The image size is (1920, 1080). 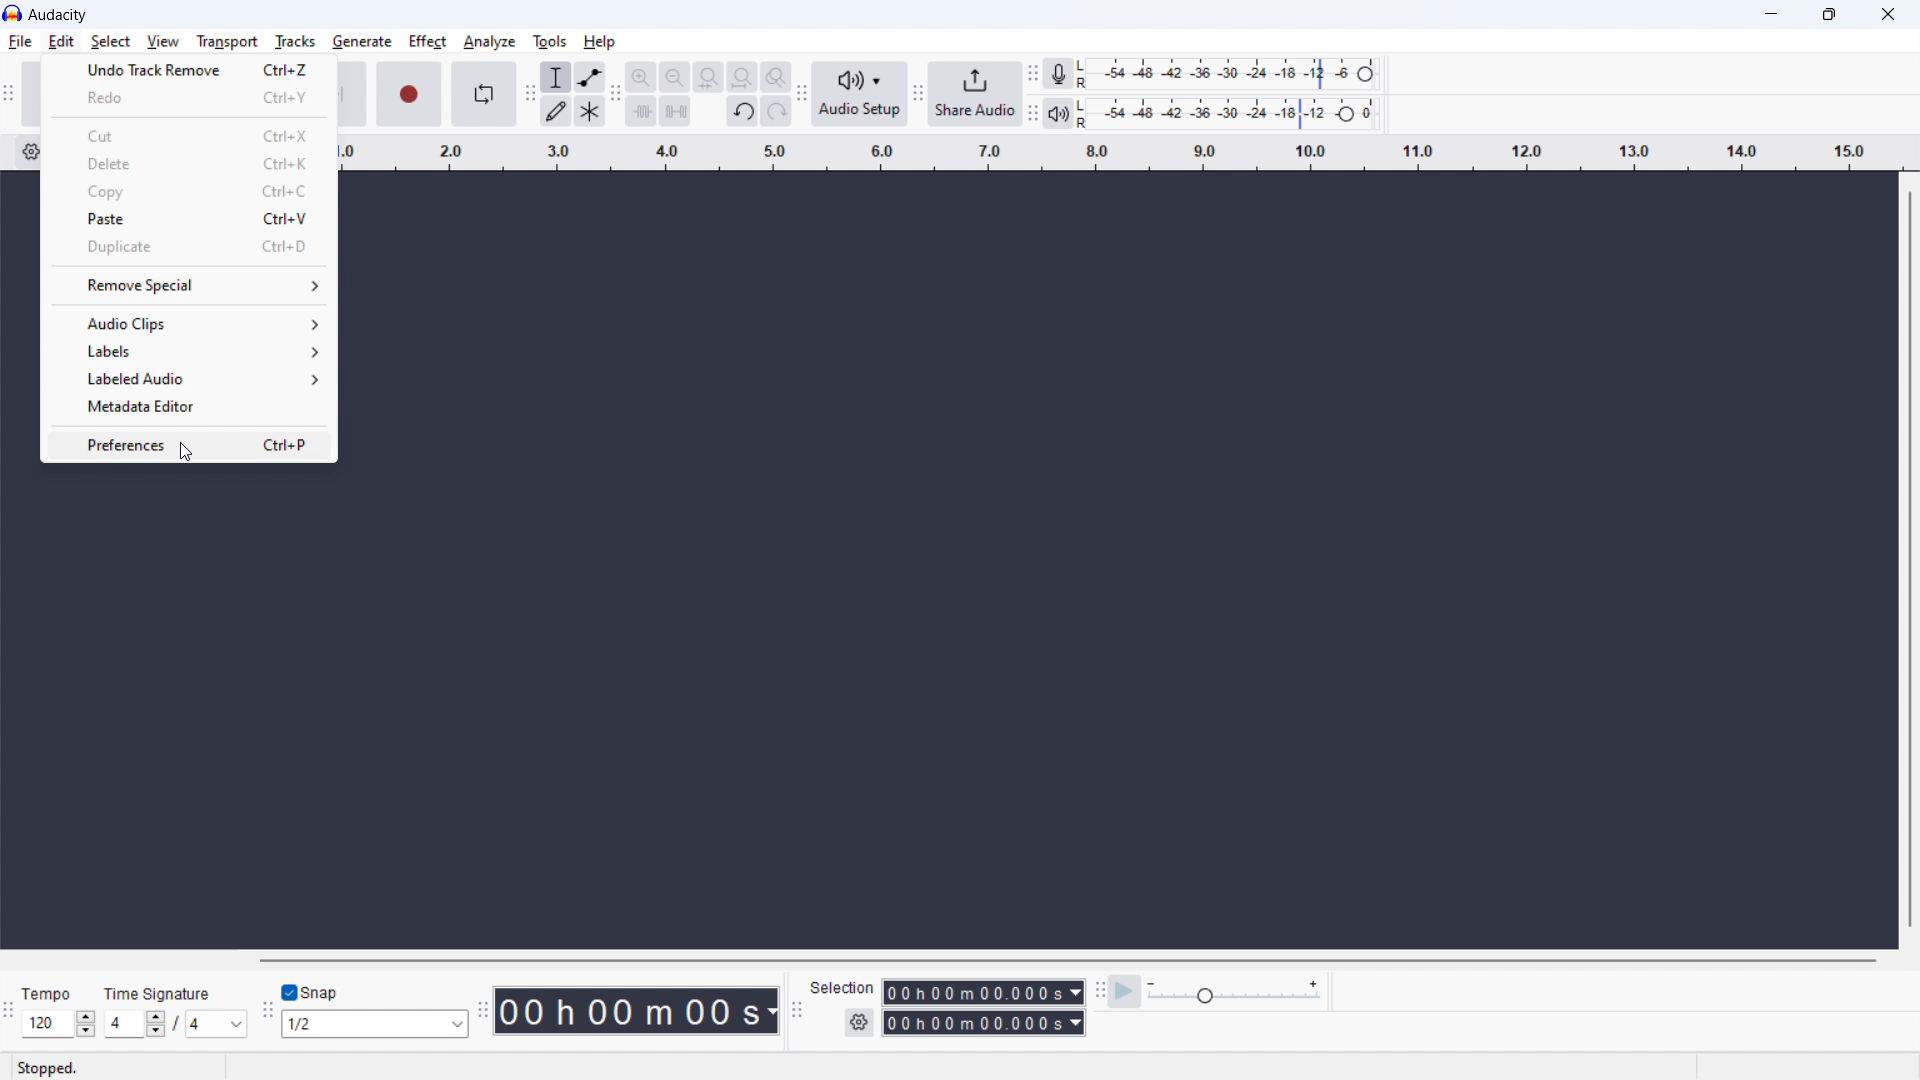 What do you see at coordinates (189, 246) in the screenshot?
I see `duplicate` at bounding box center [189, 246].